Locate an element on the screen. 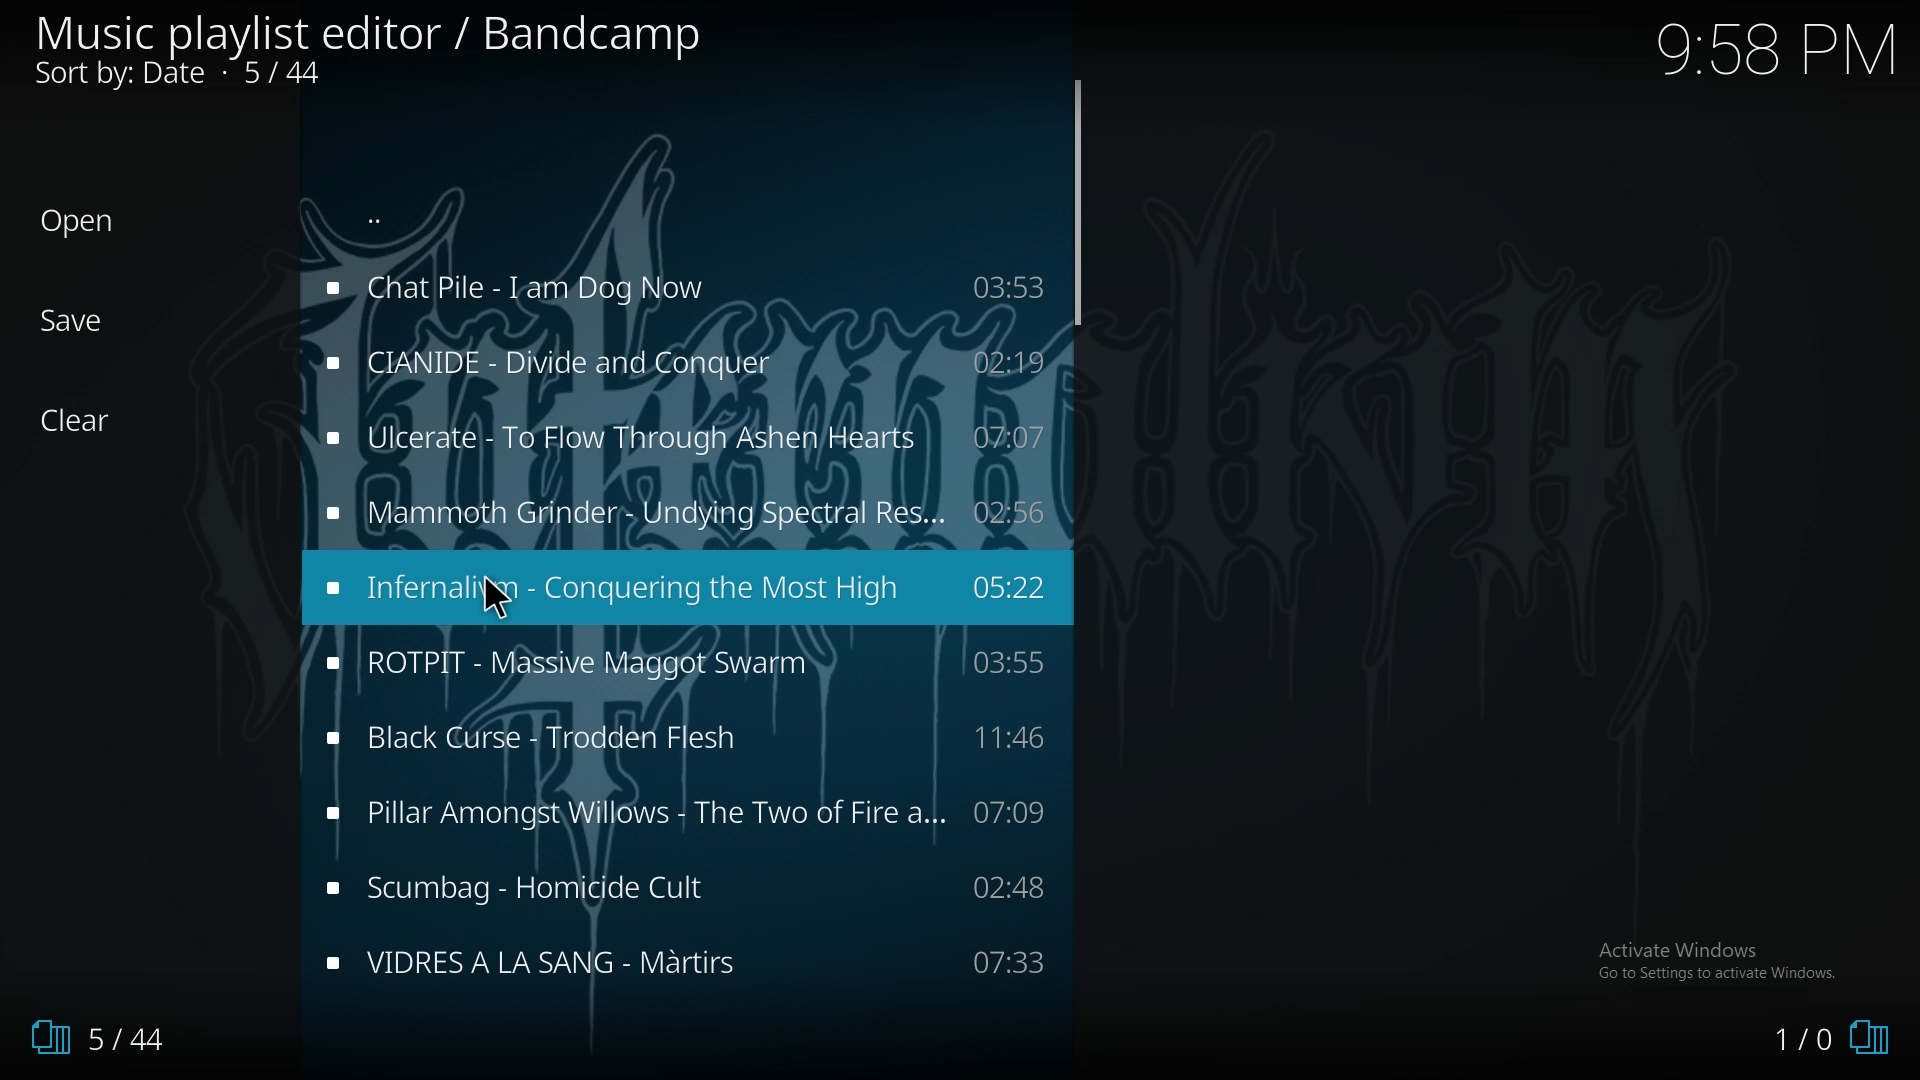  music is located at coordinates (684, 742).